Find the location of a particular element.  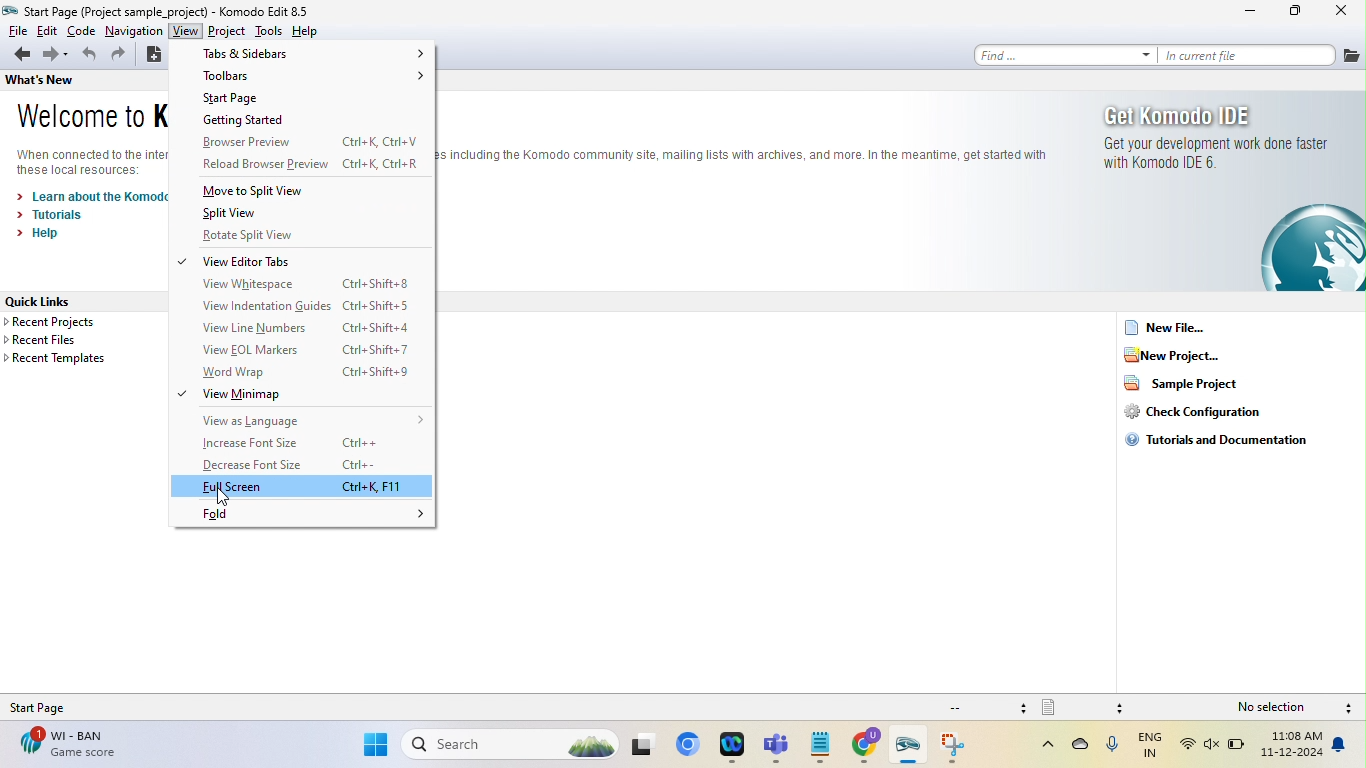

view whitespace is located at coordinates (304, 284).